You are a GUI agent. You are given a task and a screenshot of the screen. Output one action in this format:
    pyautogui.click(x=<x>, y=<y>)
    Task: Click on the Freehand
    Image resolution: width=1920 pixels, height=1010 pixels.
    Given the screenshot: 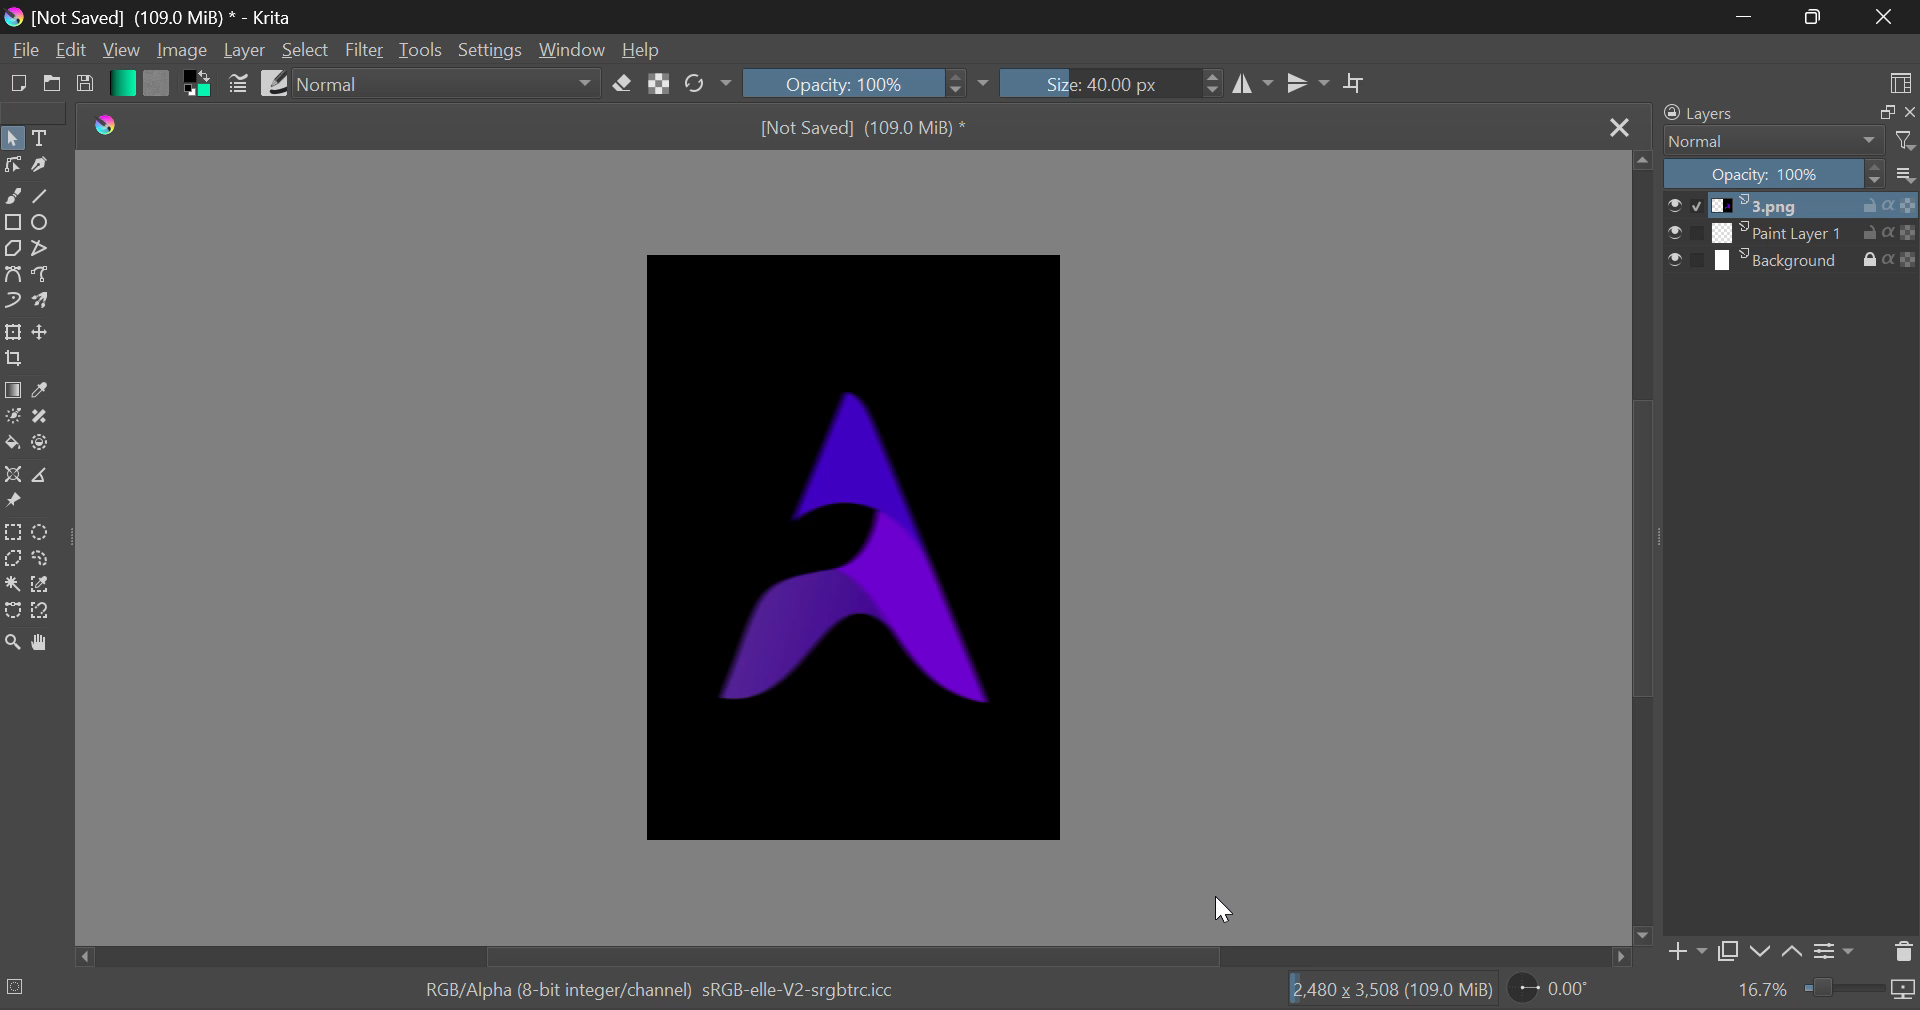 What is the action you would take?
    pyautogui.click(x=13, y=196)
    